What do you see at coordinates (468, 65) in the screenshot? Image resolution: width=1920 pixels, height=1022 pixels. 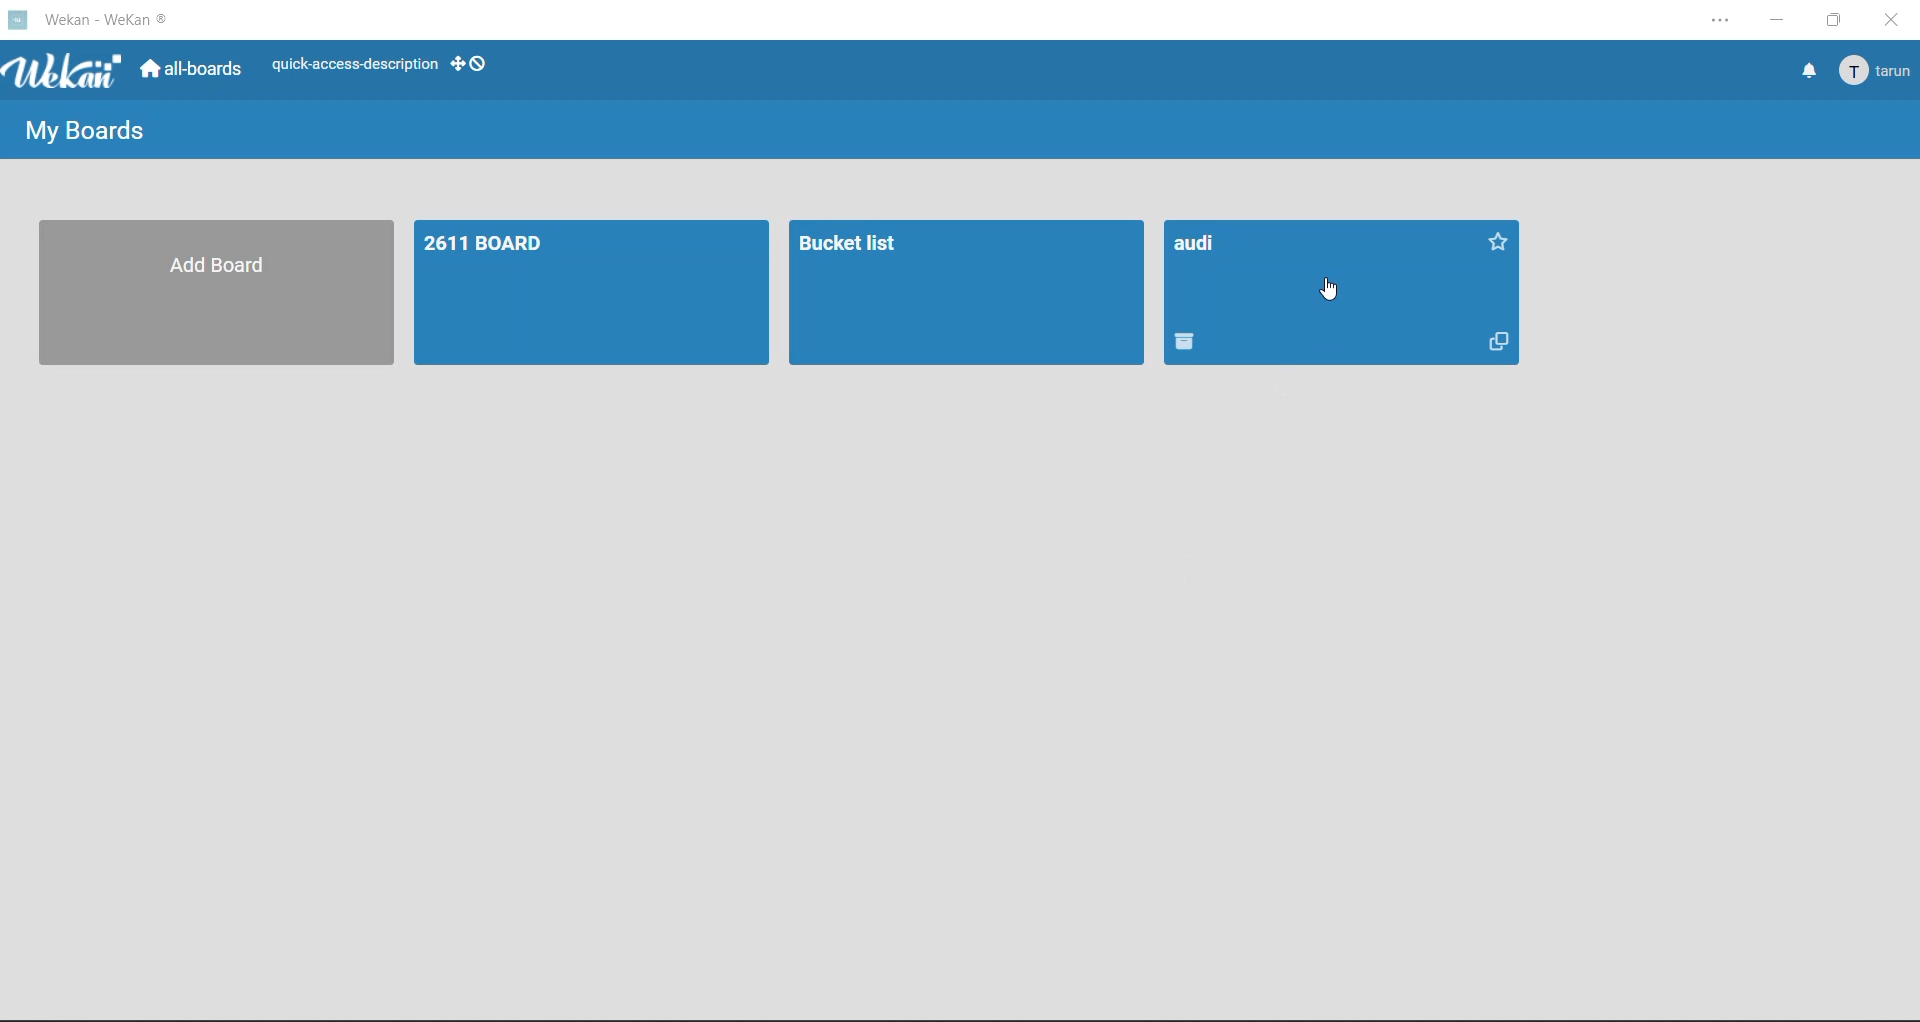 I see `show desktop drag handles` at bounding box center [468, 65].